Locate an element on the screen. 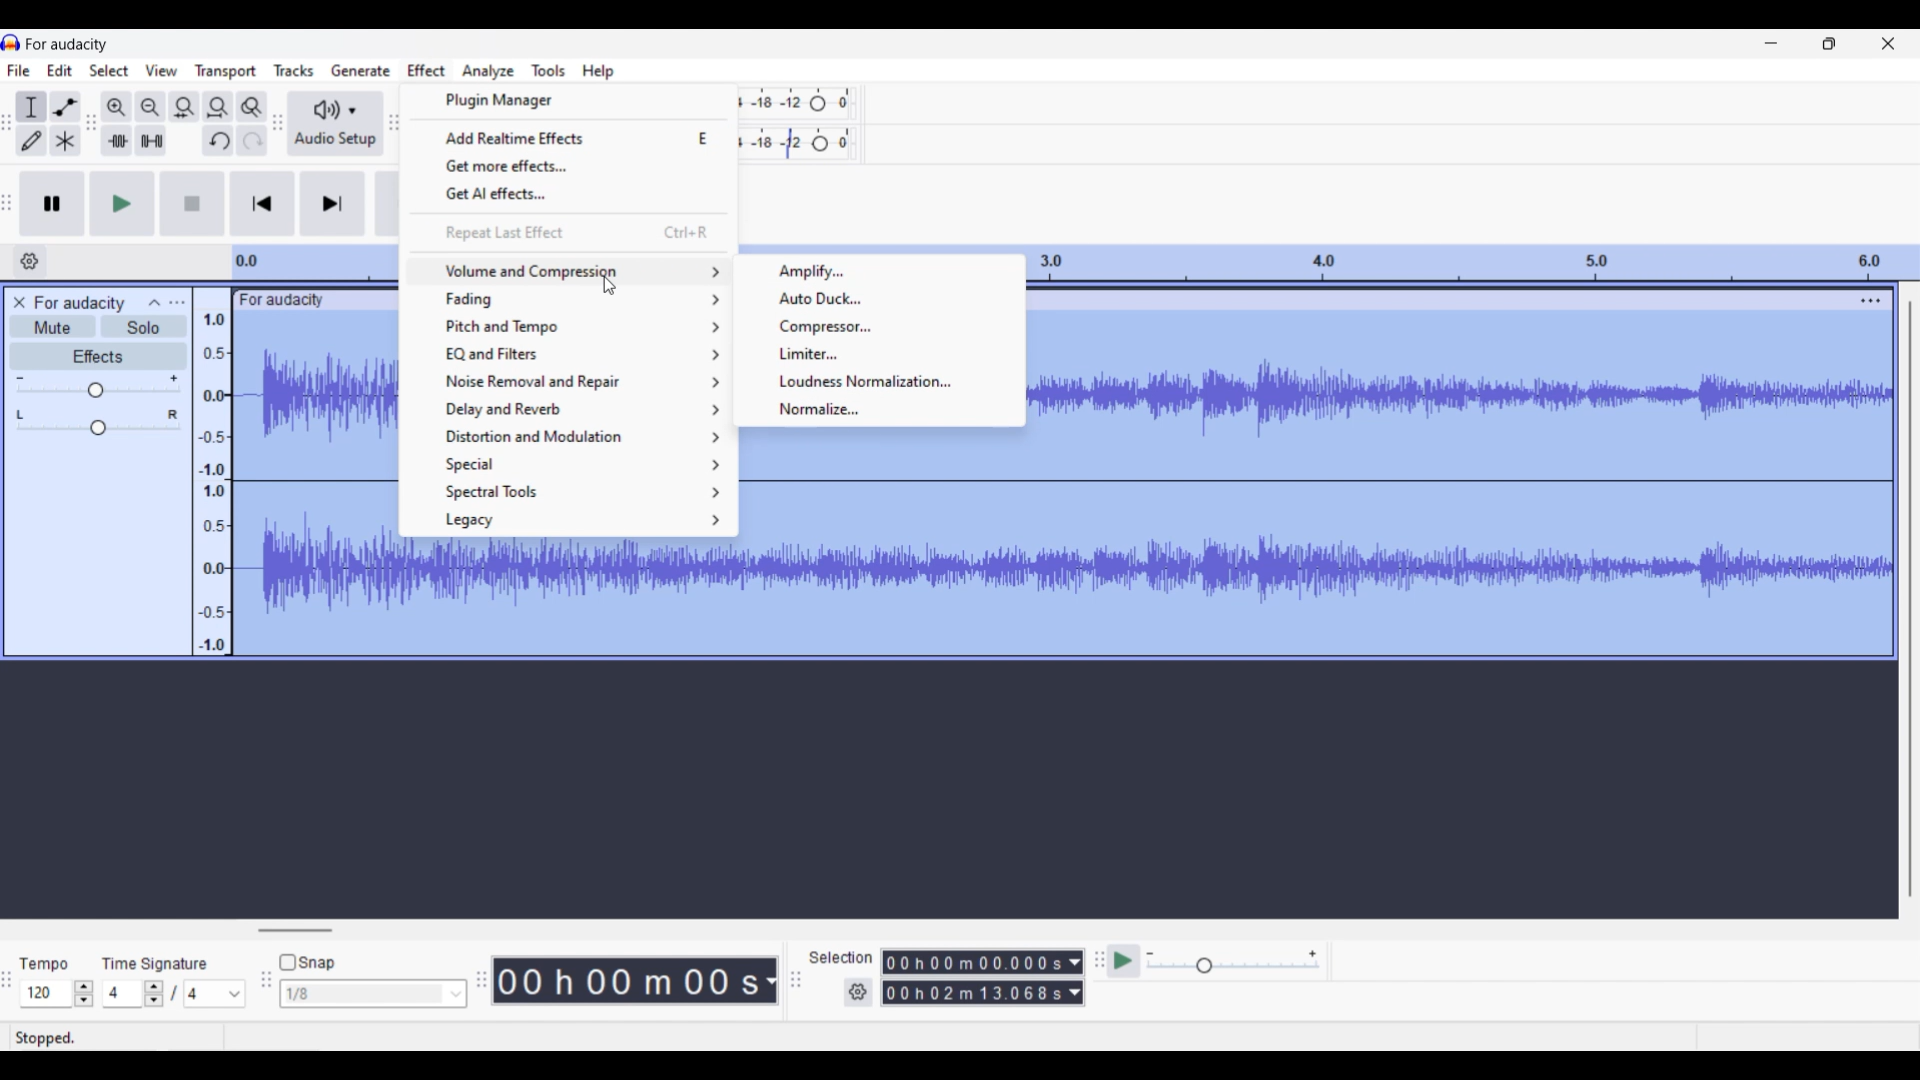 Image resolution: width=1920 pixels, height=1080 pixels. Loudness normalization is located at coordinates (880, 381).